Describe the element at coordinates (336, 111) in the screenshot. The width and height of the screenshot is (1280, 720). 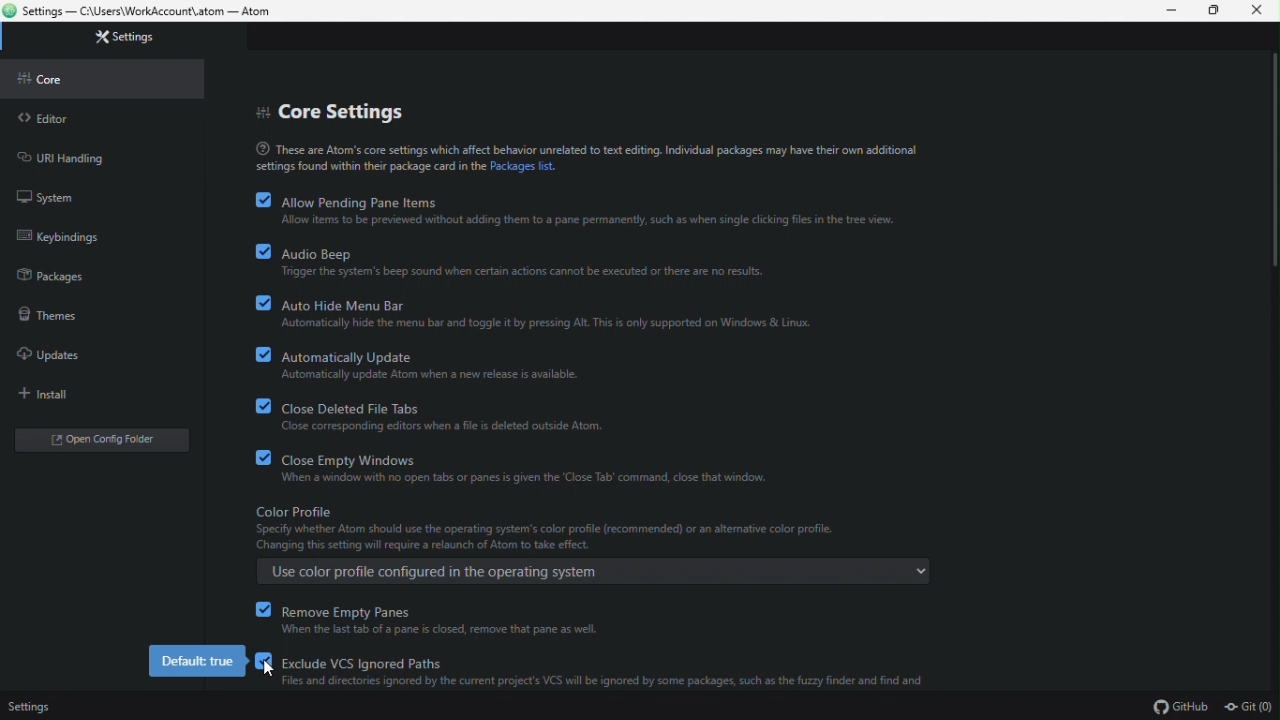
I see `core settings` at that location.